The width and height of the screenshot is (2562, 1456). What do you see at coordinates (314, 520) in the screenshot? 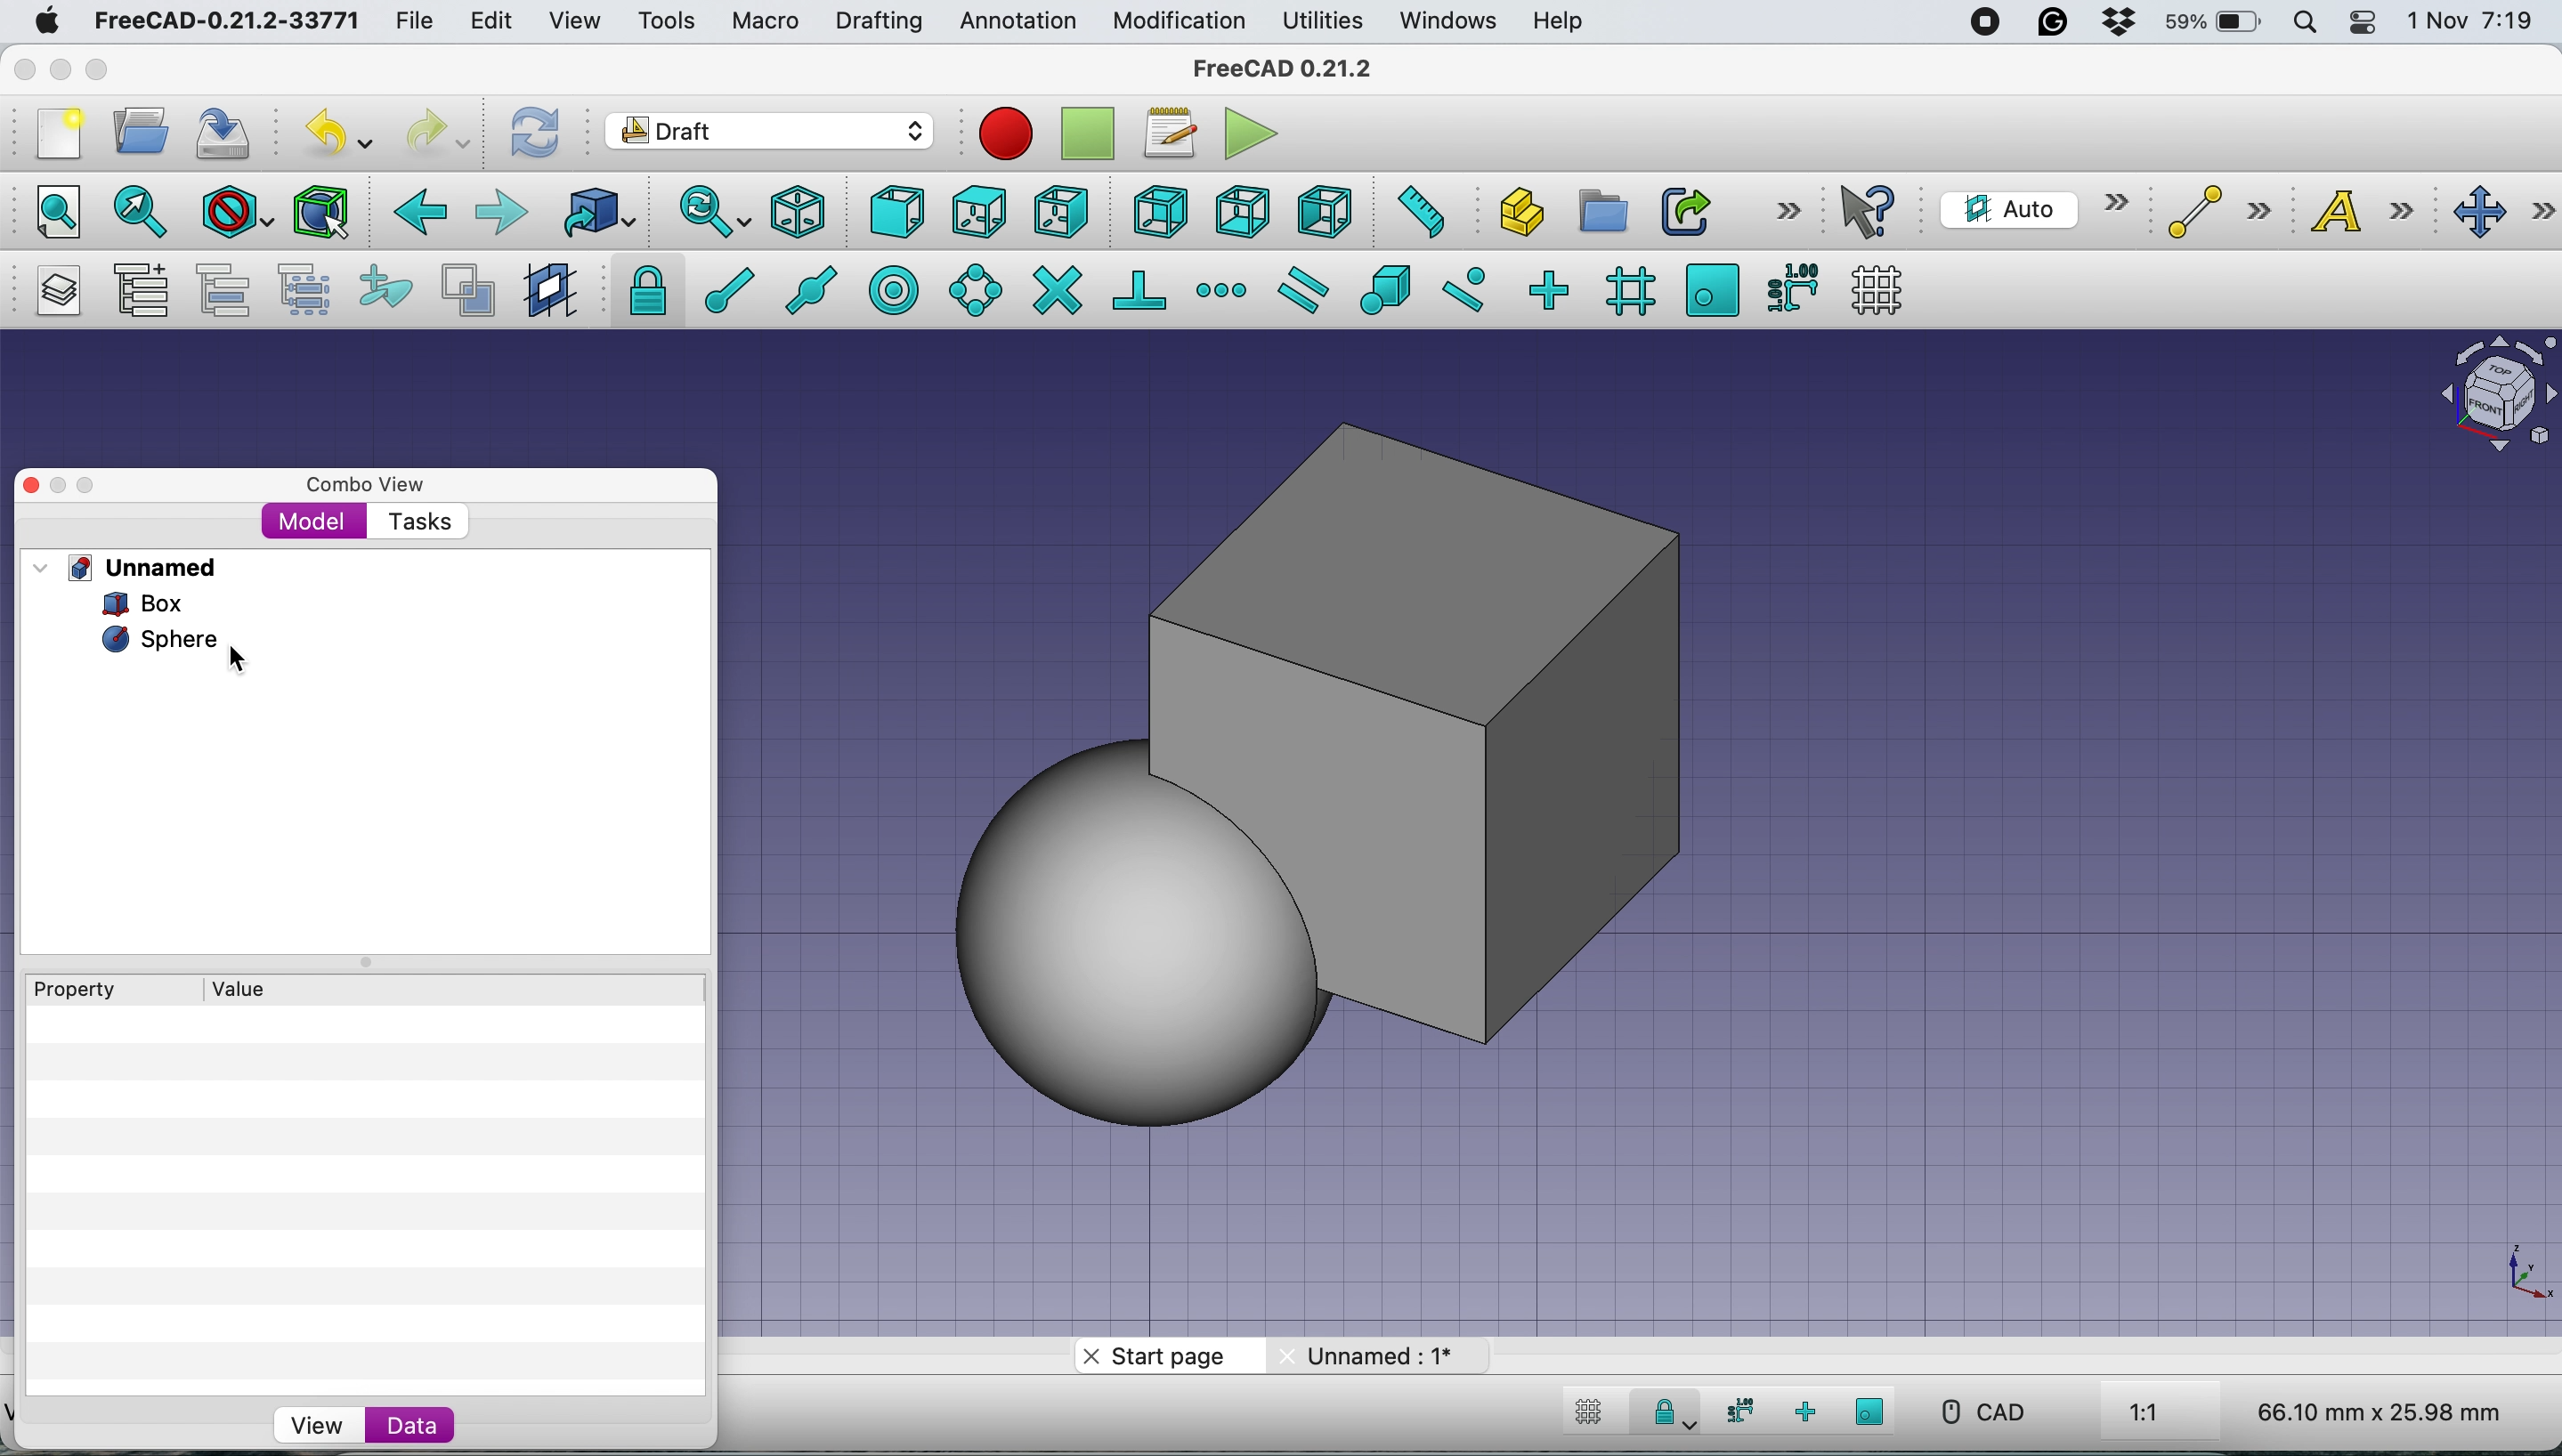
I see `model` at bounding box center [314, 520].